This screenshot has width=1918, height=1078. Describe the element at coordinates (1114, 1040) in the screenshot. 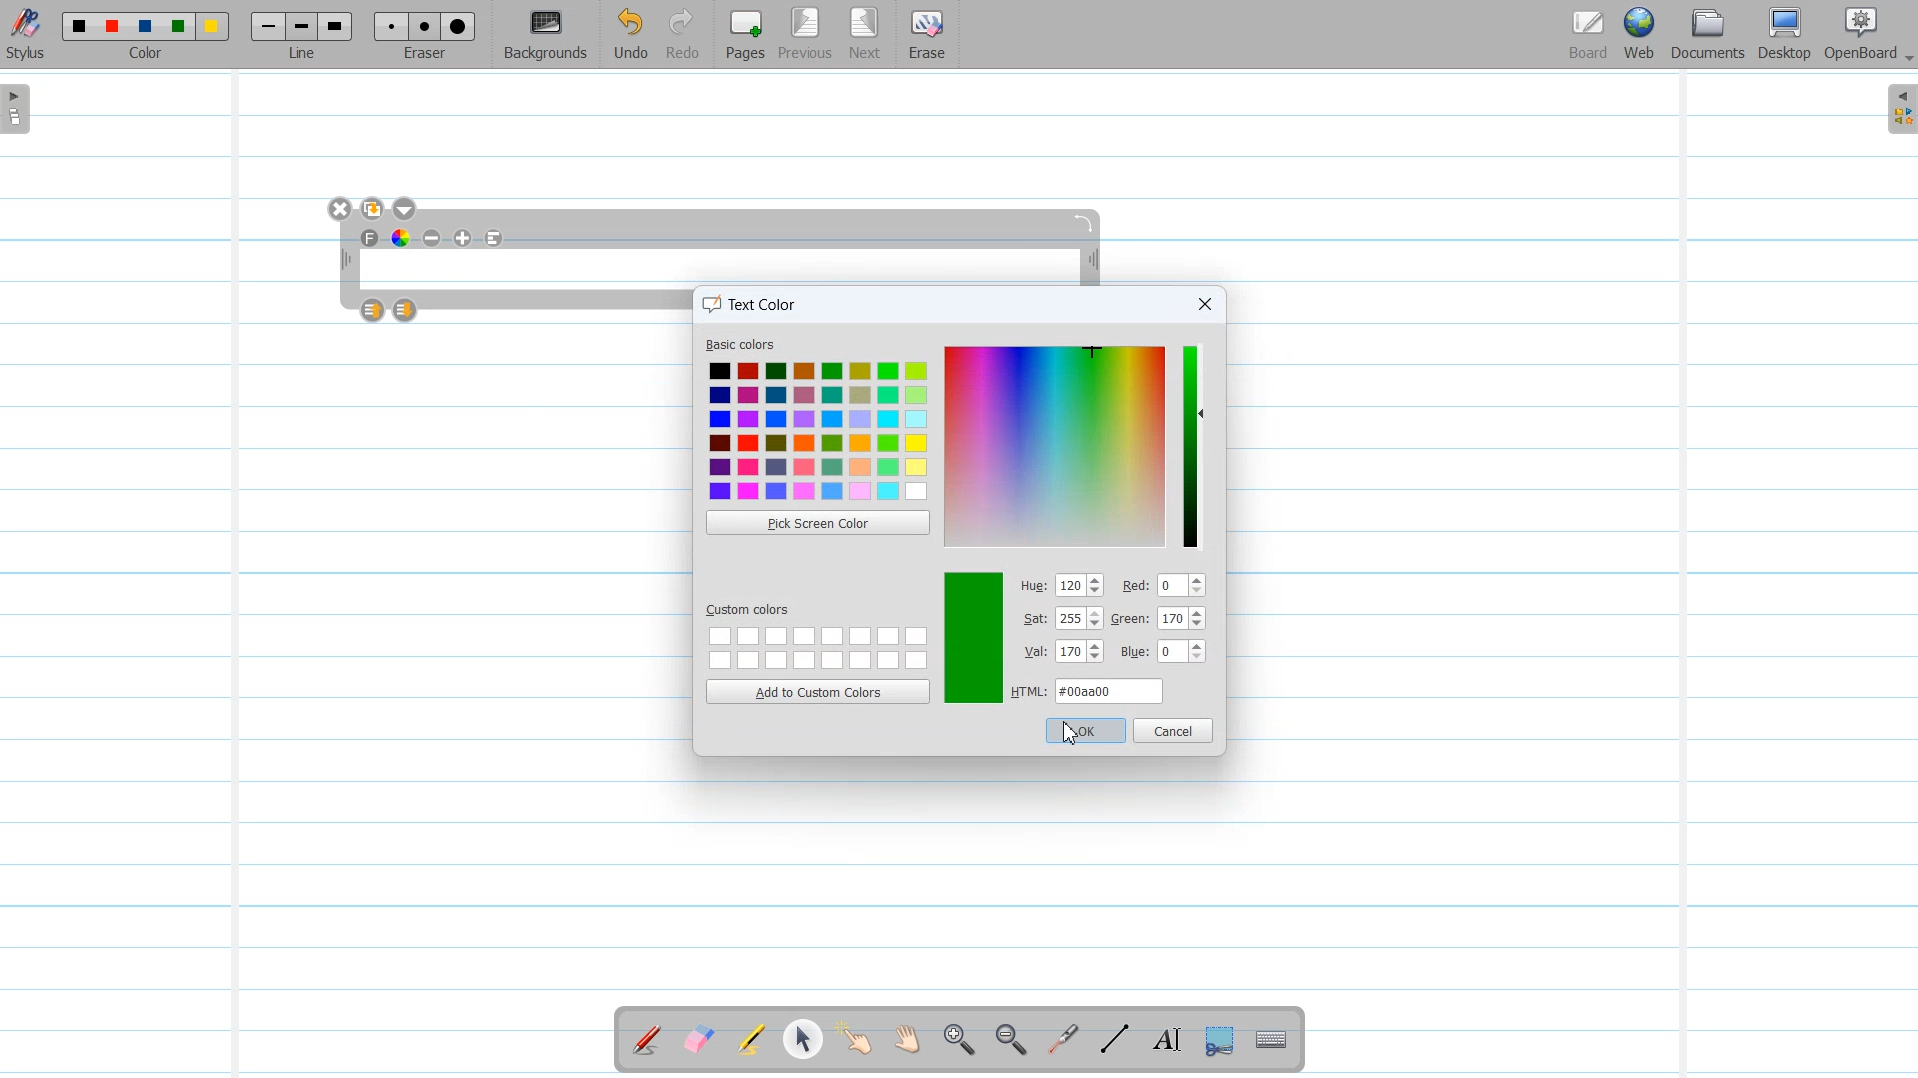

I see `Draw Lines` at that location.